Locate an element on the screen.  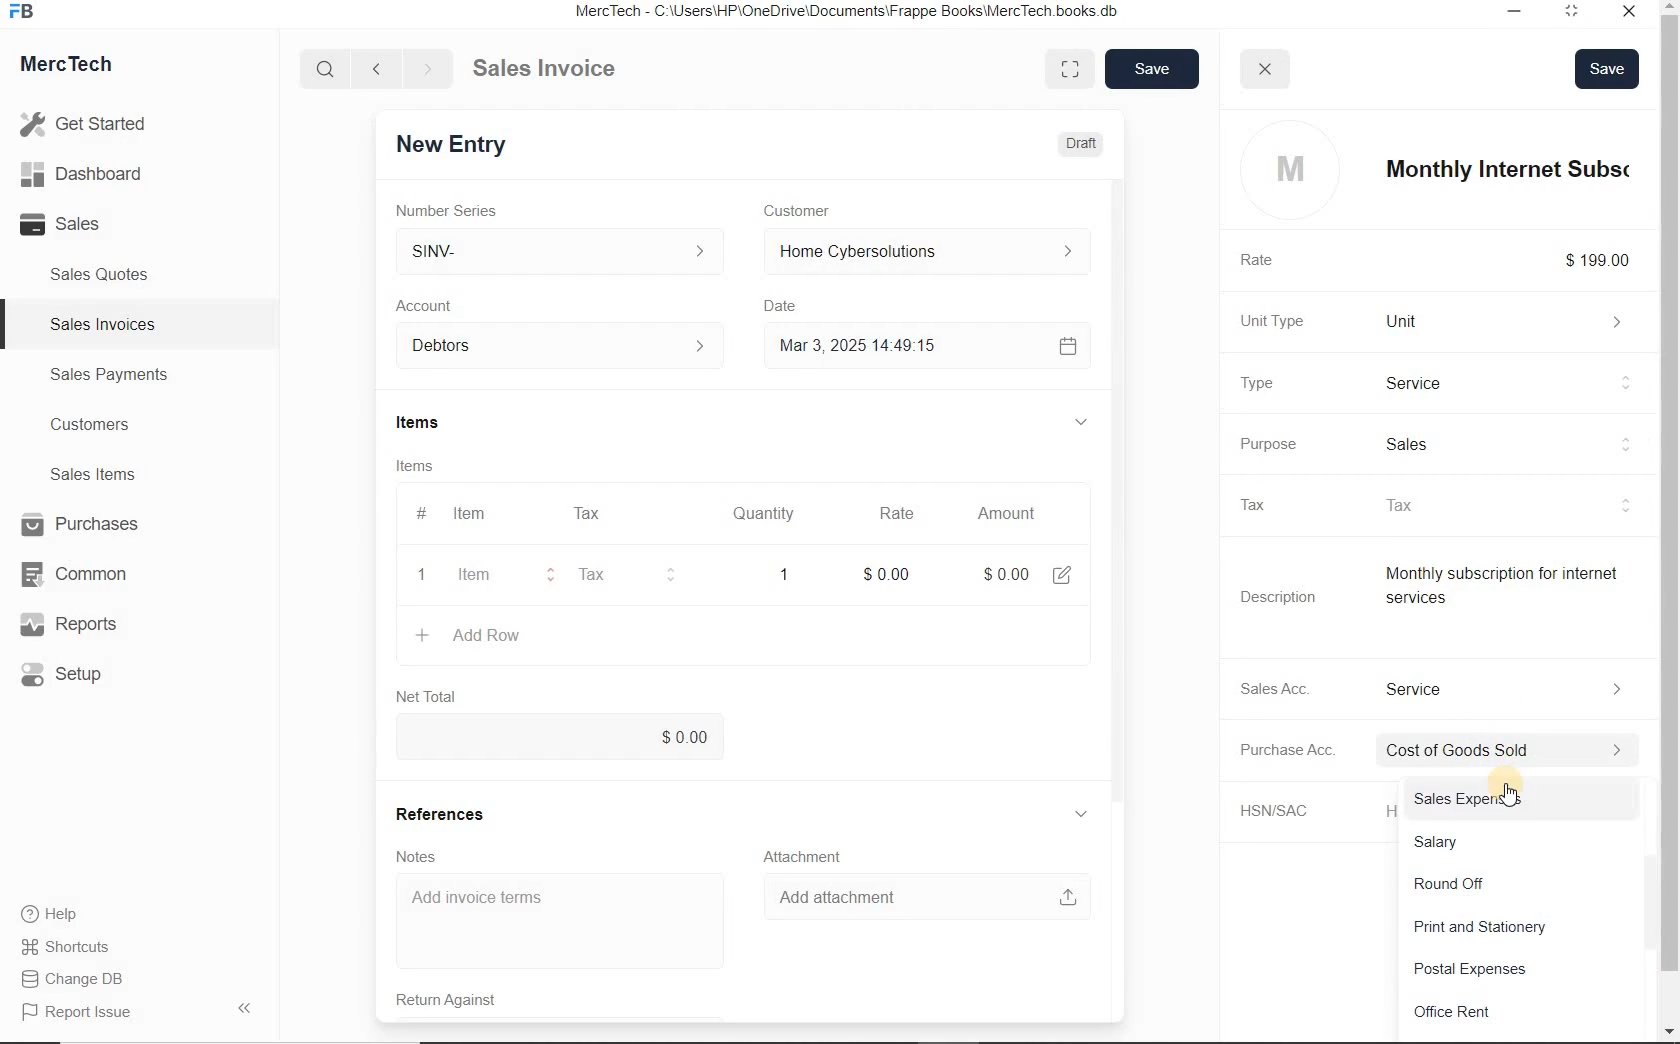
Reports is located at coordinates (84, 625).